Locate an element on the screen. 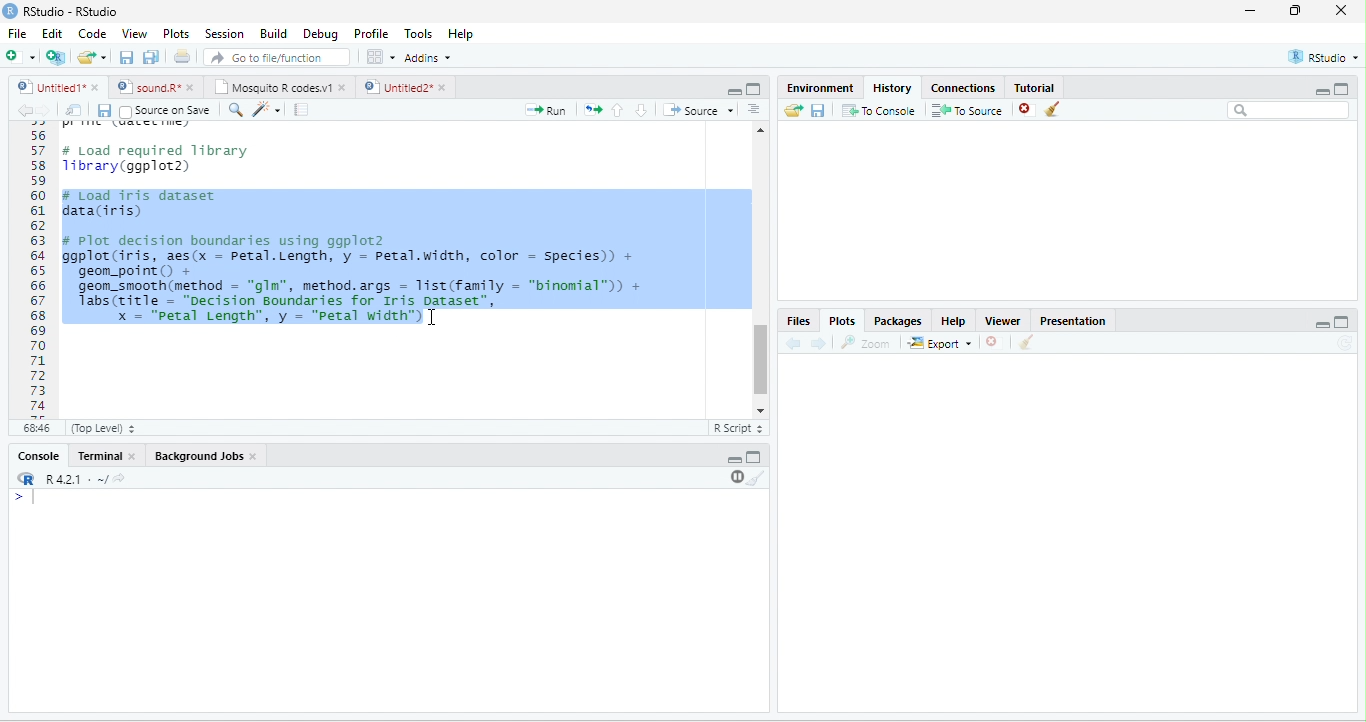 This screenshot has height=722, width=1366. Console is located at coordinates (38, 455).